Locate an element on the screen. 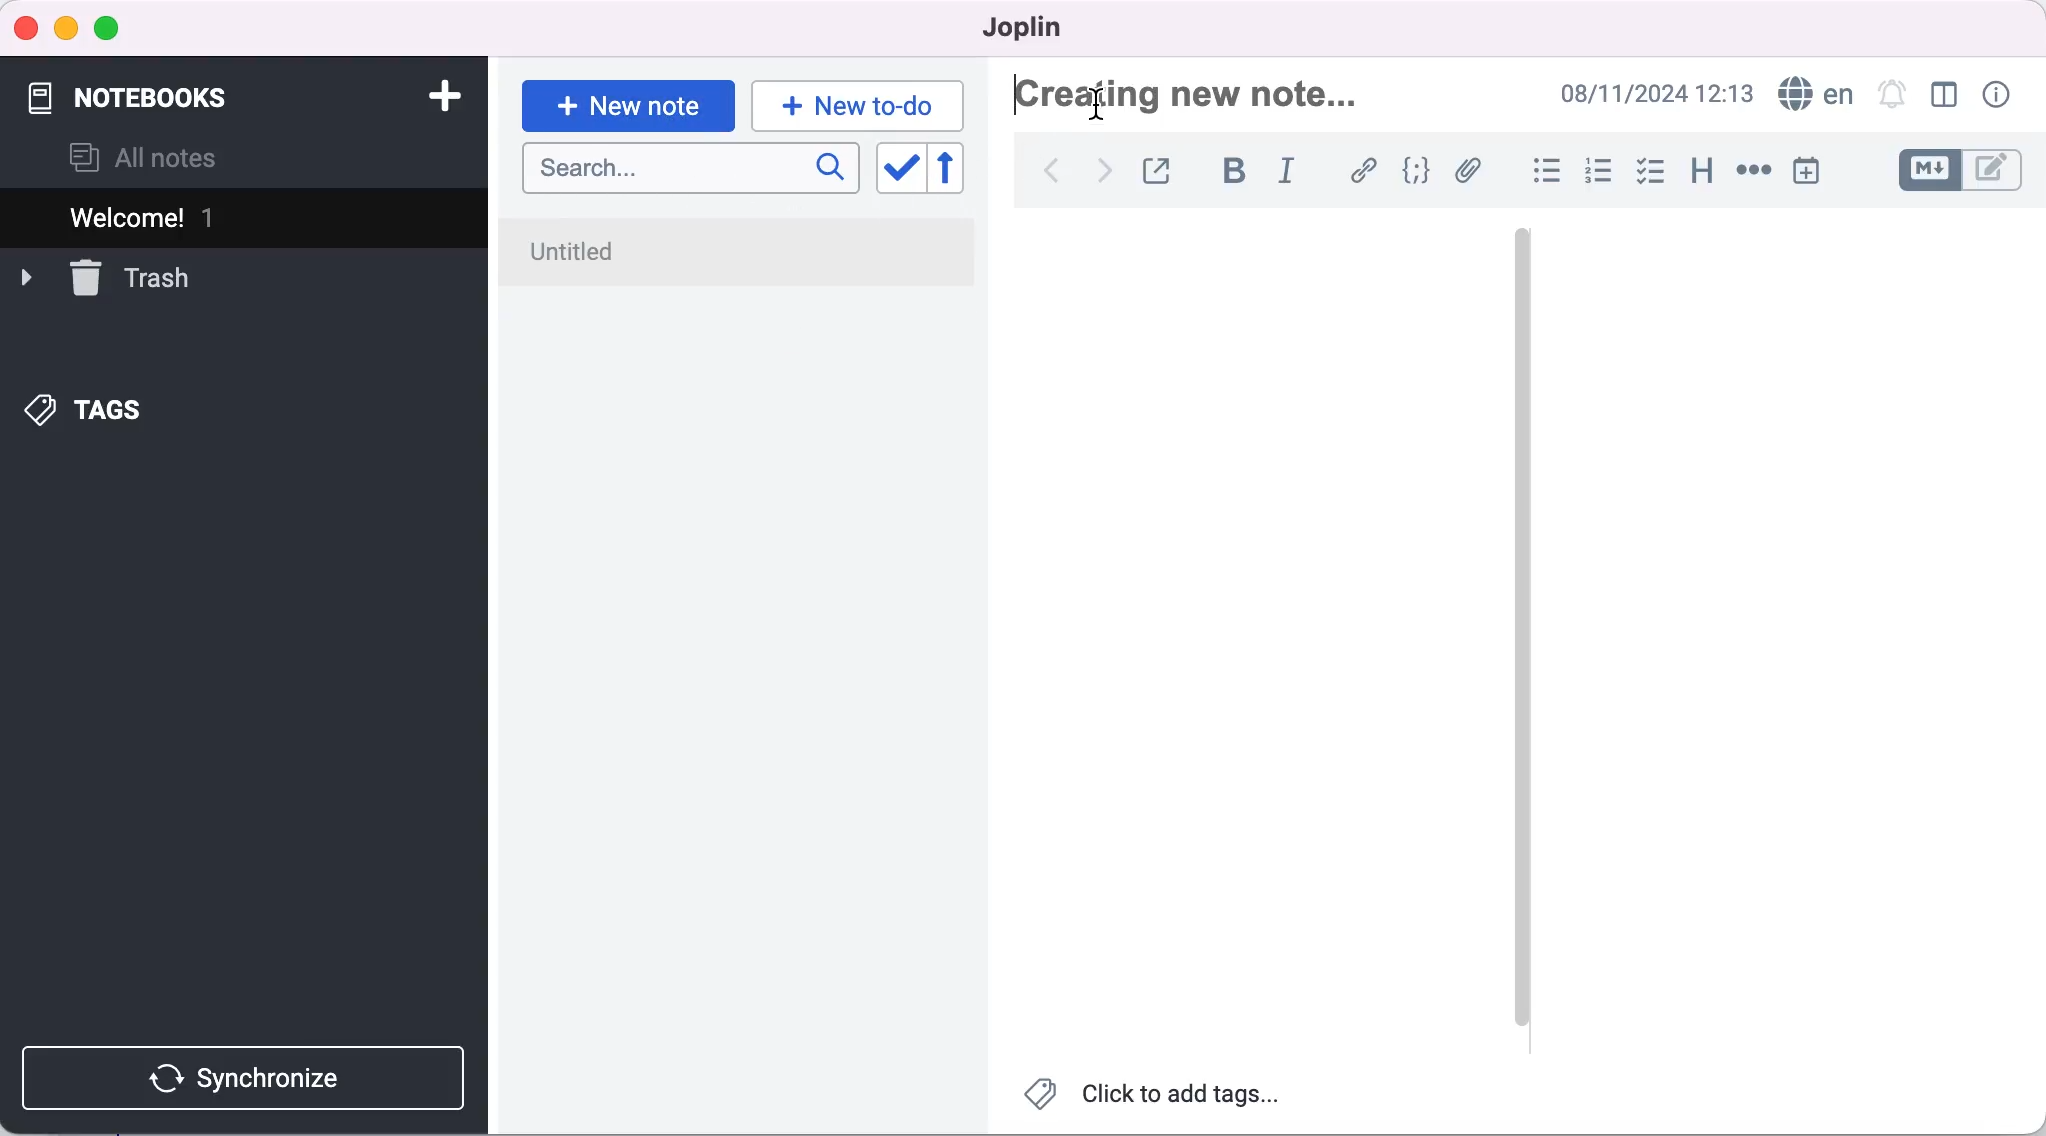  joplin is located at coordinates (1036, 28).